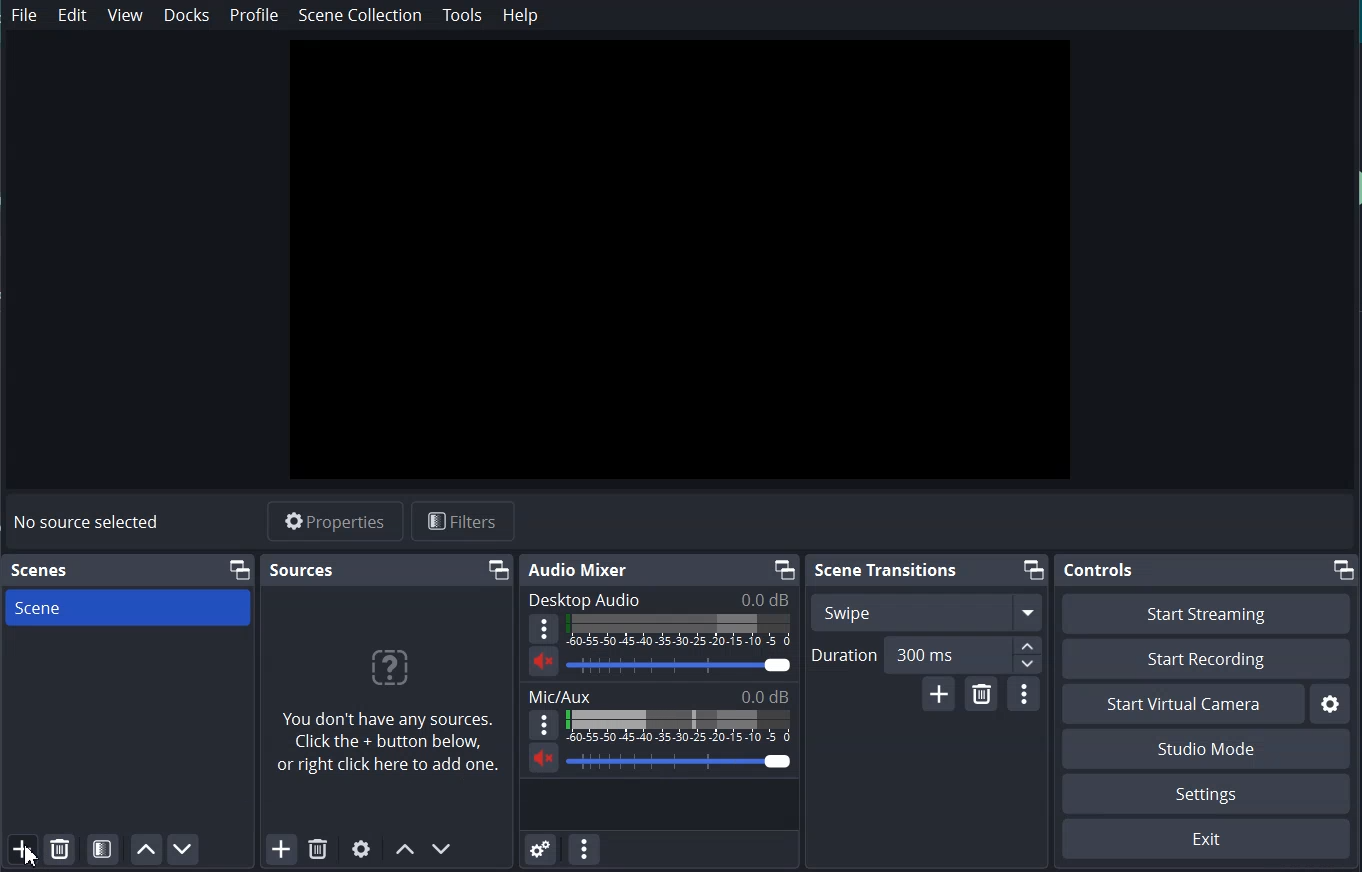  I want to click on Tools, so click(463, 16).